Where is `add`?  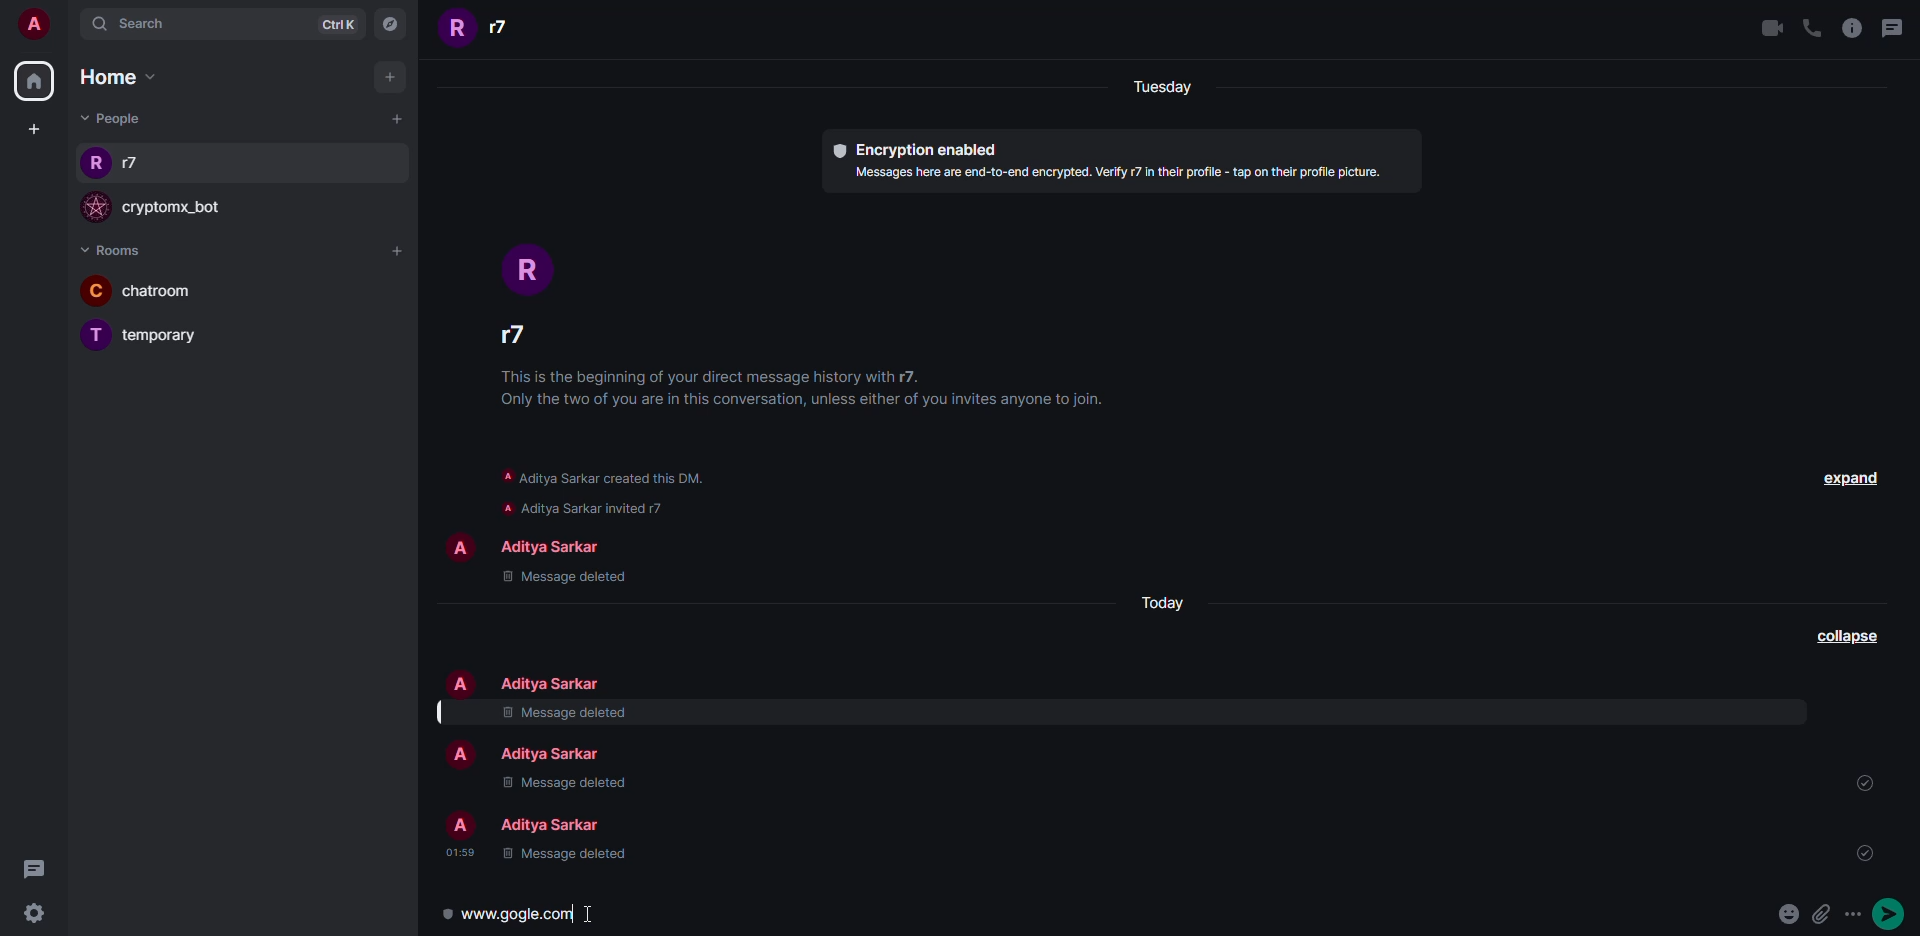 add is located at coordinates (399, 251).